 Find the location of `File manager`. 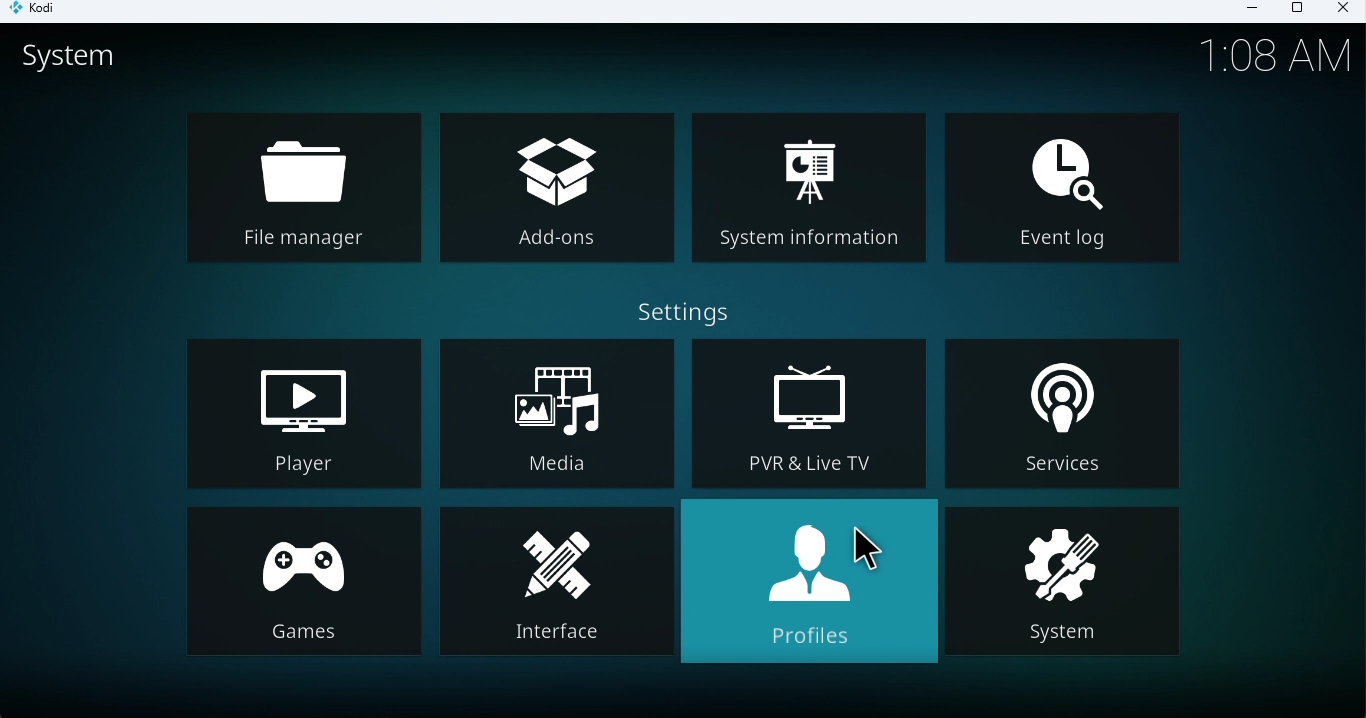

File manager is located at coordinates (311, 185).